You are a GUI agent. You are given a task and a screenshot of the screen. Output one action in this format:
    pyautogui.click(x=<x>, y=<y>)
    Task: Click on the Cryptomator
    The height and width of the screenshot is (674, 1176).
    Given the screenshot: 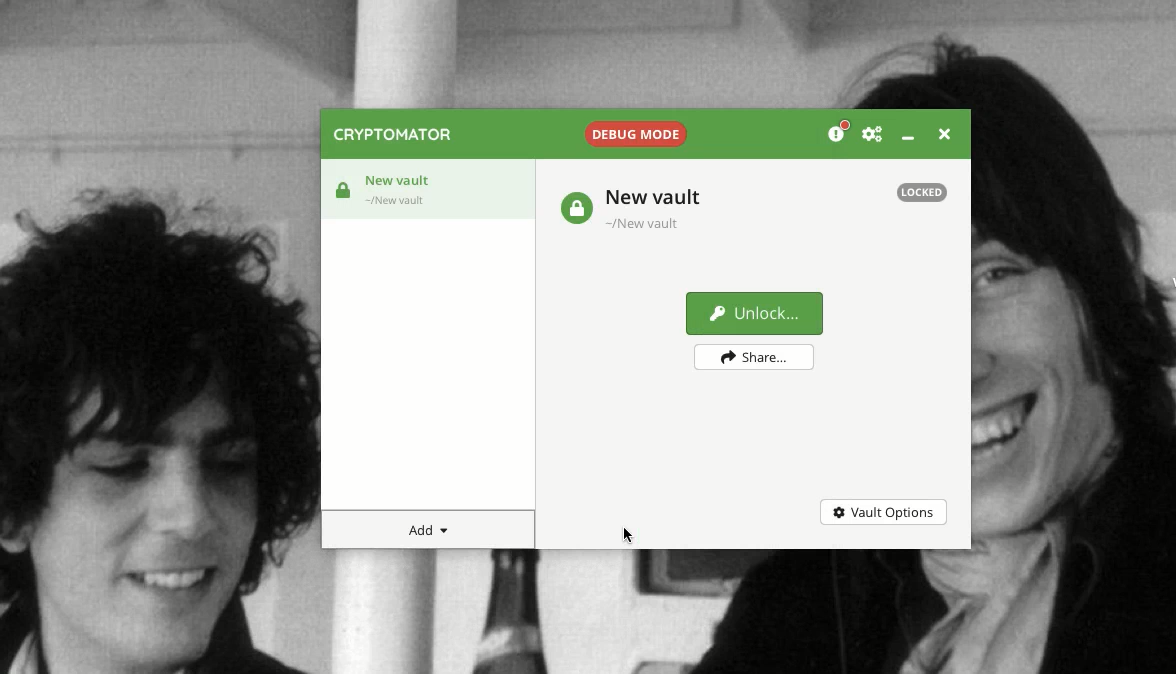 What is the action you would take?
    pyautogui.click(x=393, y=136)
    